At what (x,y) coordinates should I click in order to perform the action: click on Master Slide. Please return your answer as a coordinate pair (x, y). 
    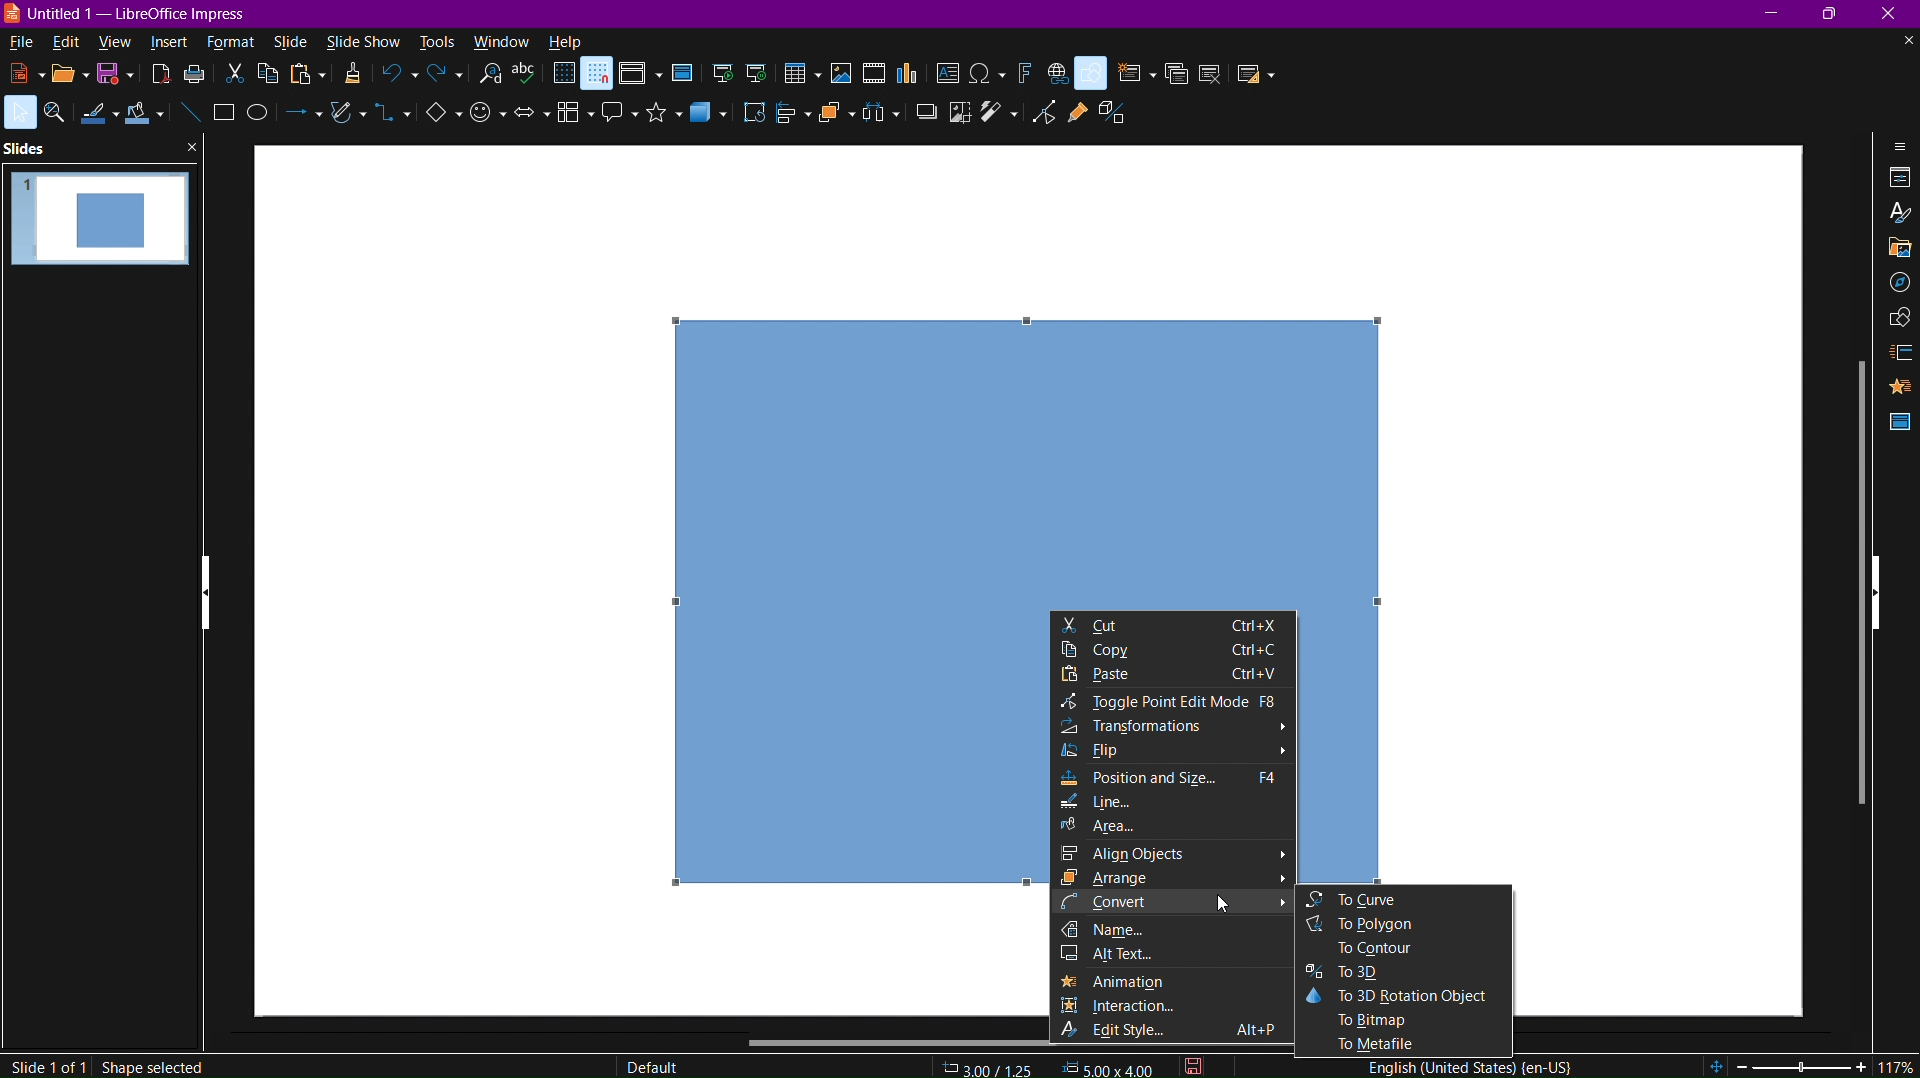
    Looking at the image, I should click on (1898, 422).